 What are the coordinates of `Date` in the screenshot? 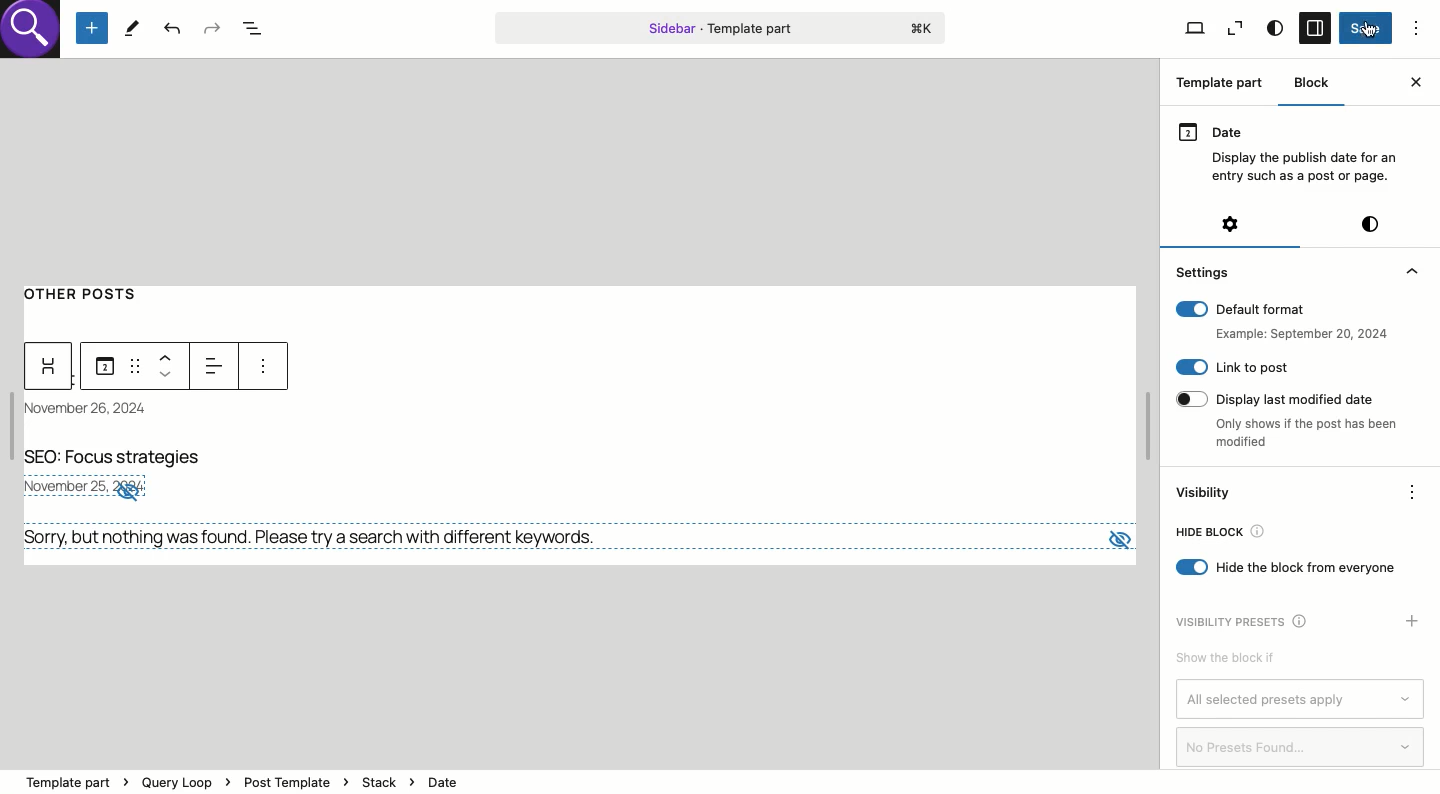 It's located at (98, 410).